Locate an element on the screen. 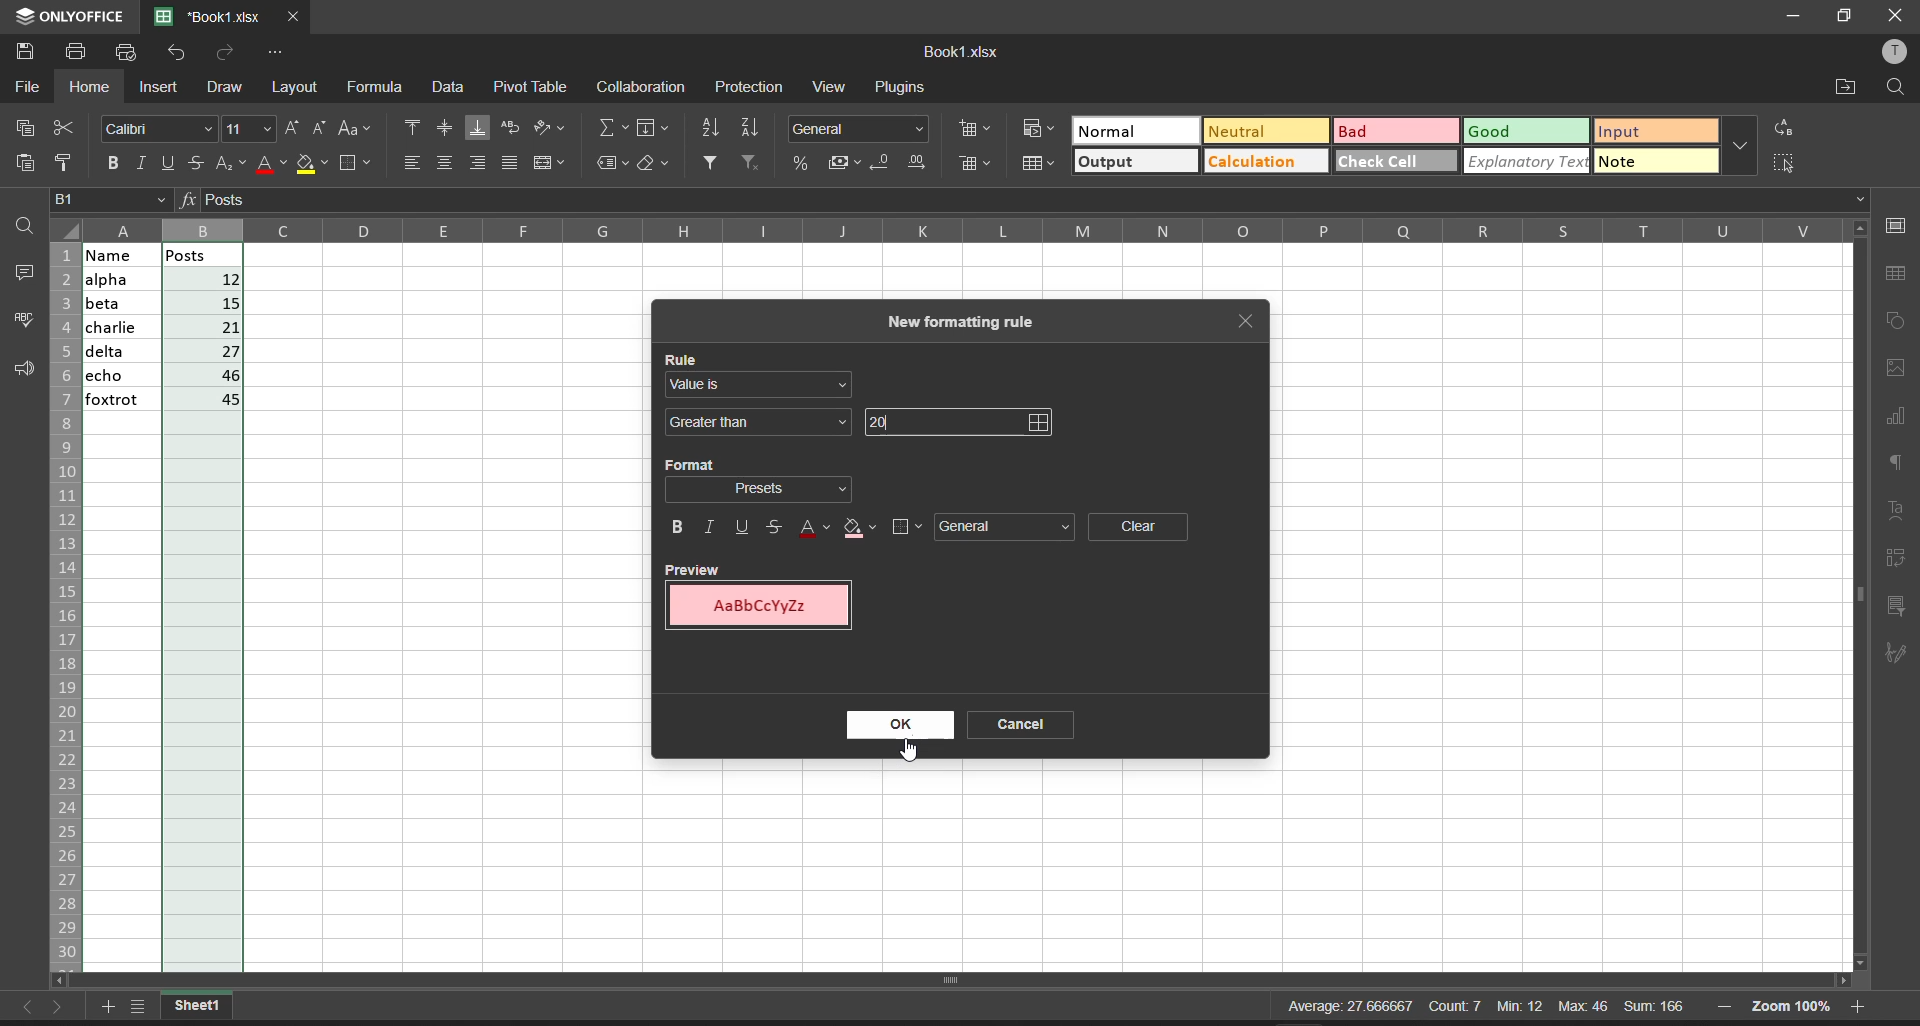 The width and height of the screenshot is (1920, 1026). formula is located at coordinates (189, 199).